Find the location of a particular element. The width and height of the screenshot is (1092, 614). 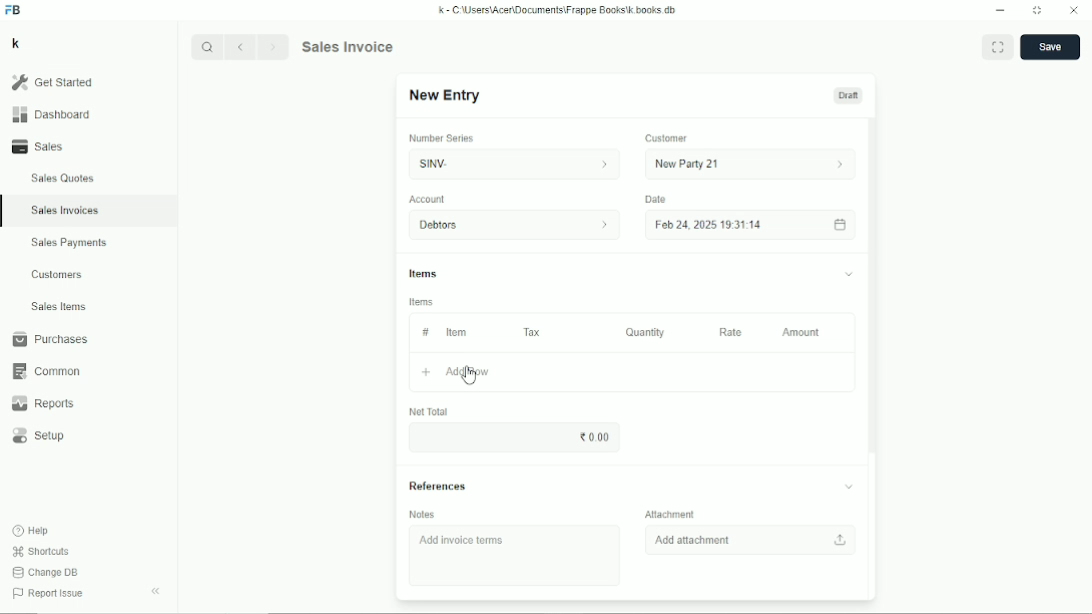

Notes is located at coordinates (423, 514).